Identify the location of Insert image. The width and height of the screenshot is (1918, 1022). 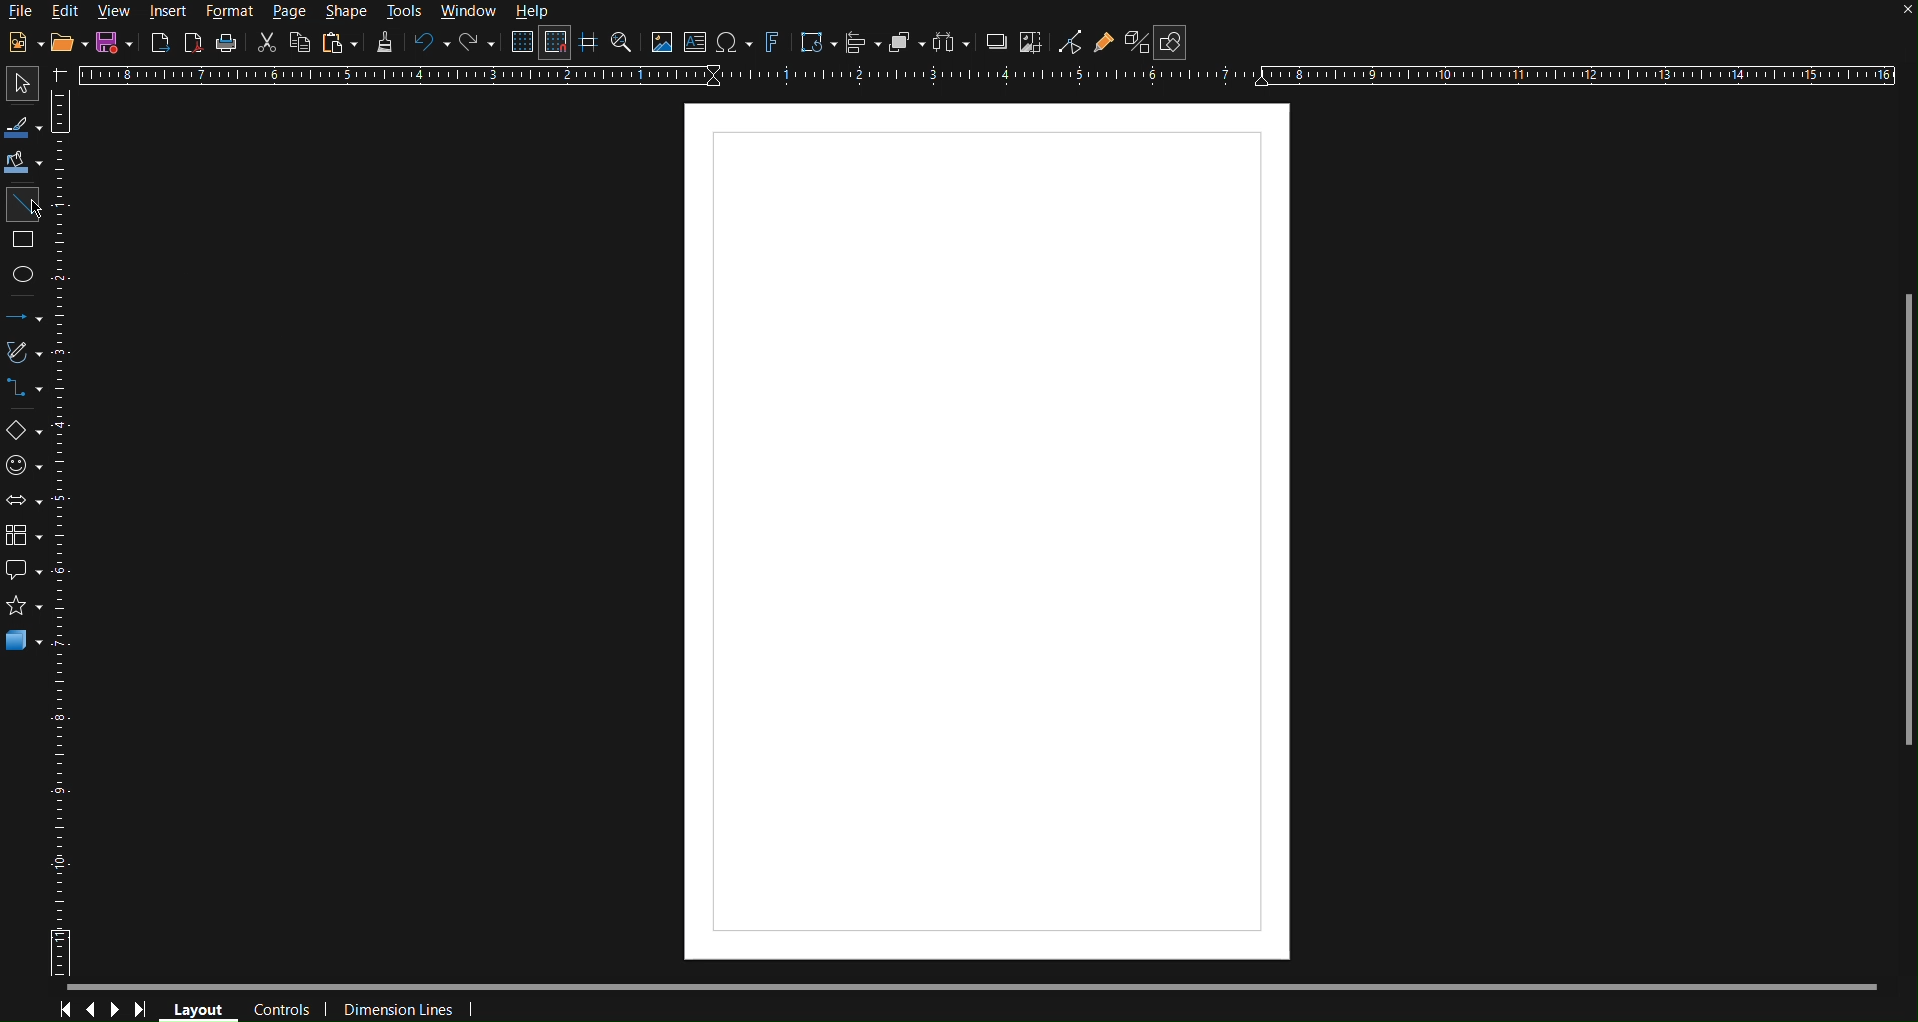
(660, 43).